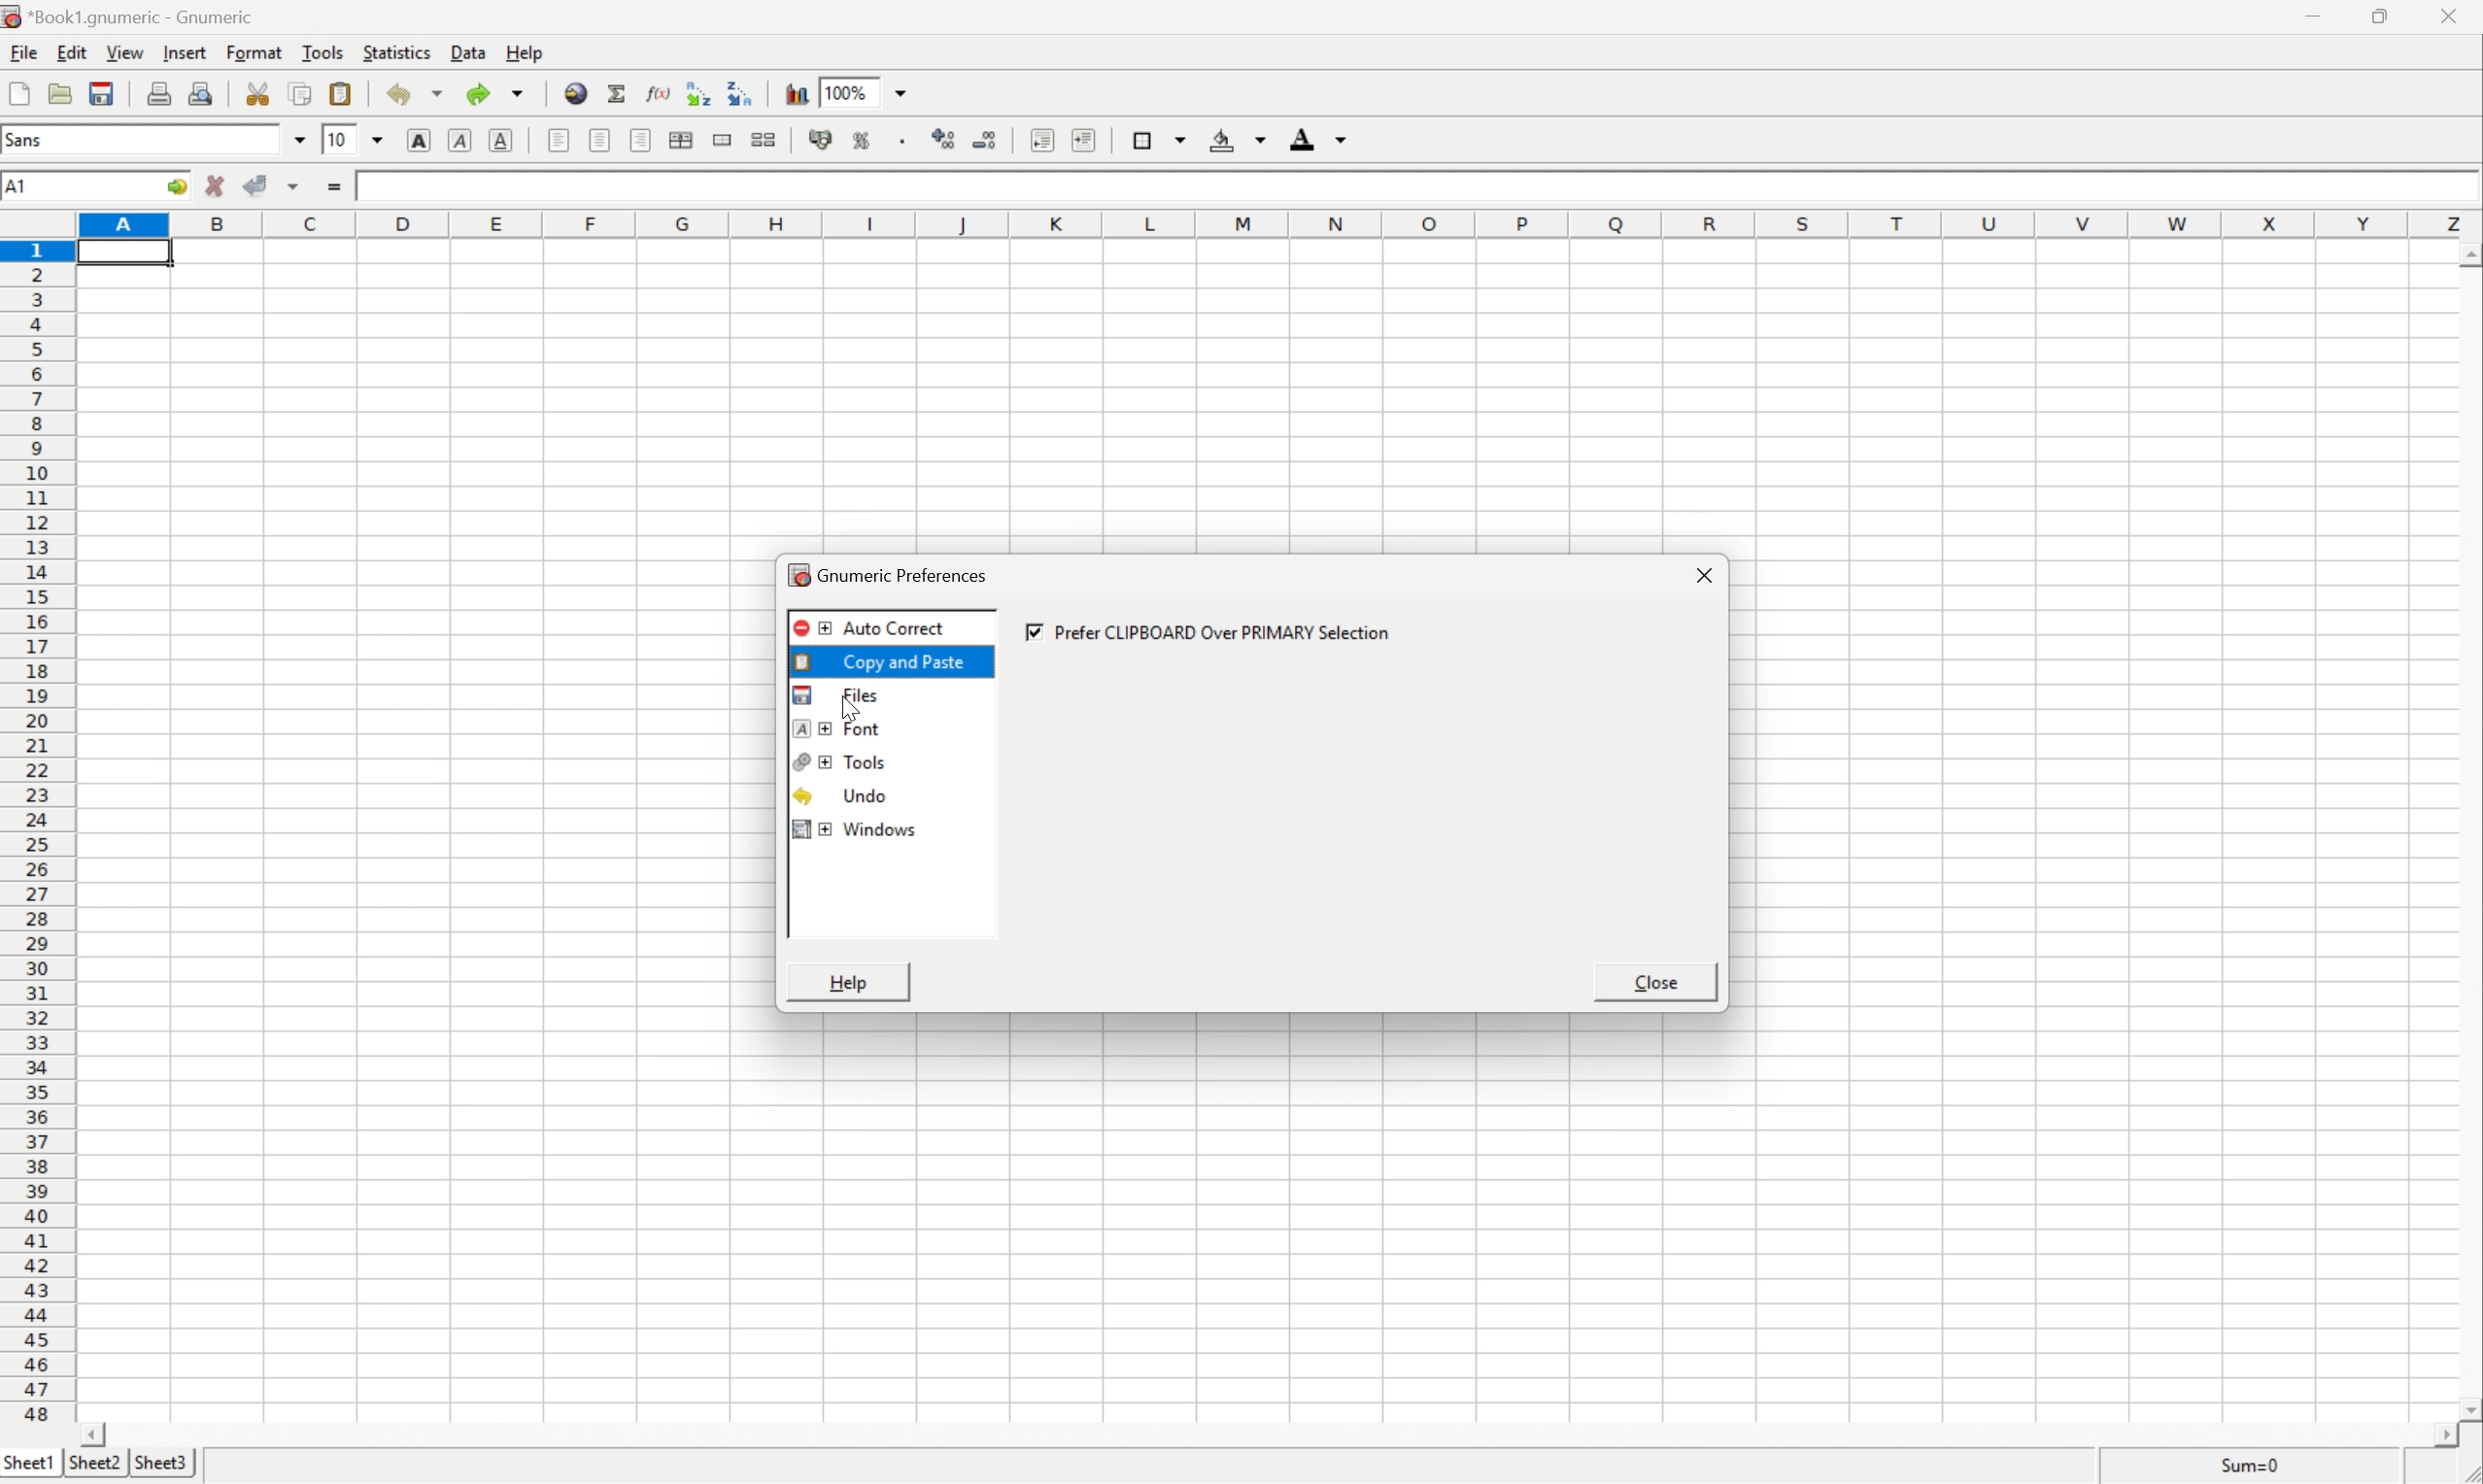 The height and width of the screenshot is (1484, 2483). What do you see at coordinates (869, 630) in the screenshot?
I see `auto correct` at bounding box center [869, 630].